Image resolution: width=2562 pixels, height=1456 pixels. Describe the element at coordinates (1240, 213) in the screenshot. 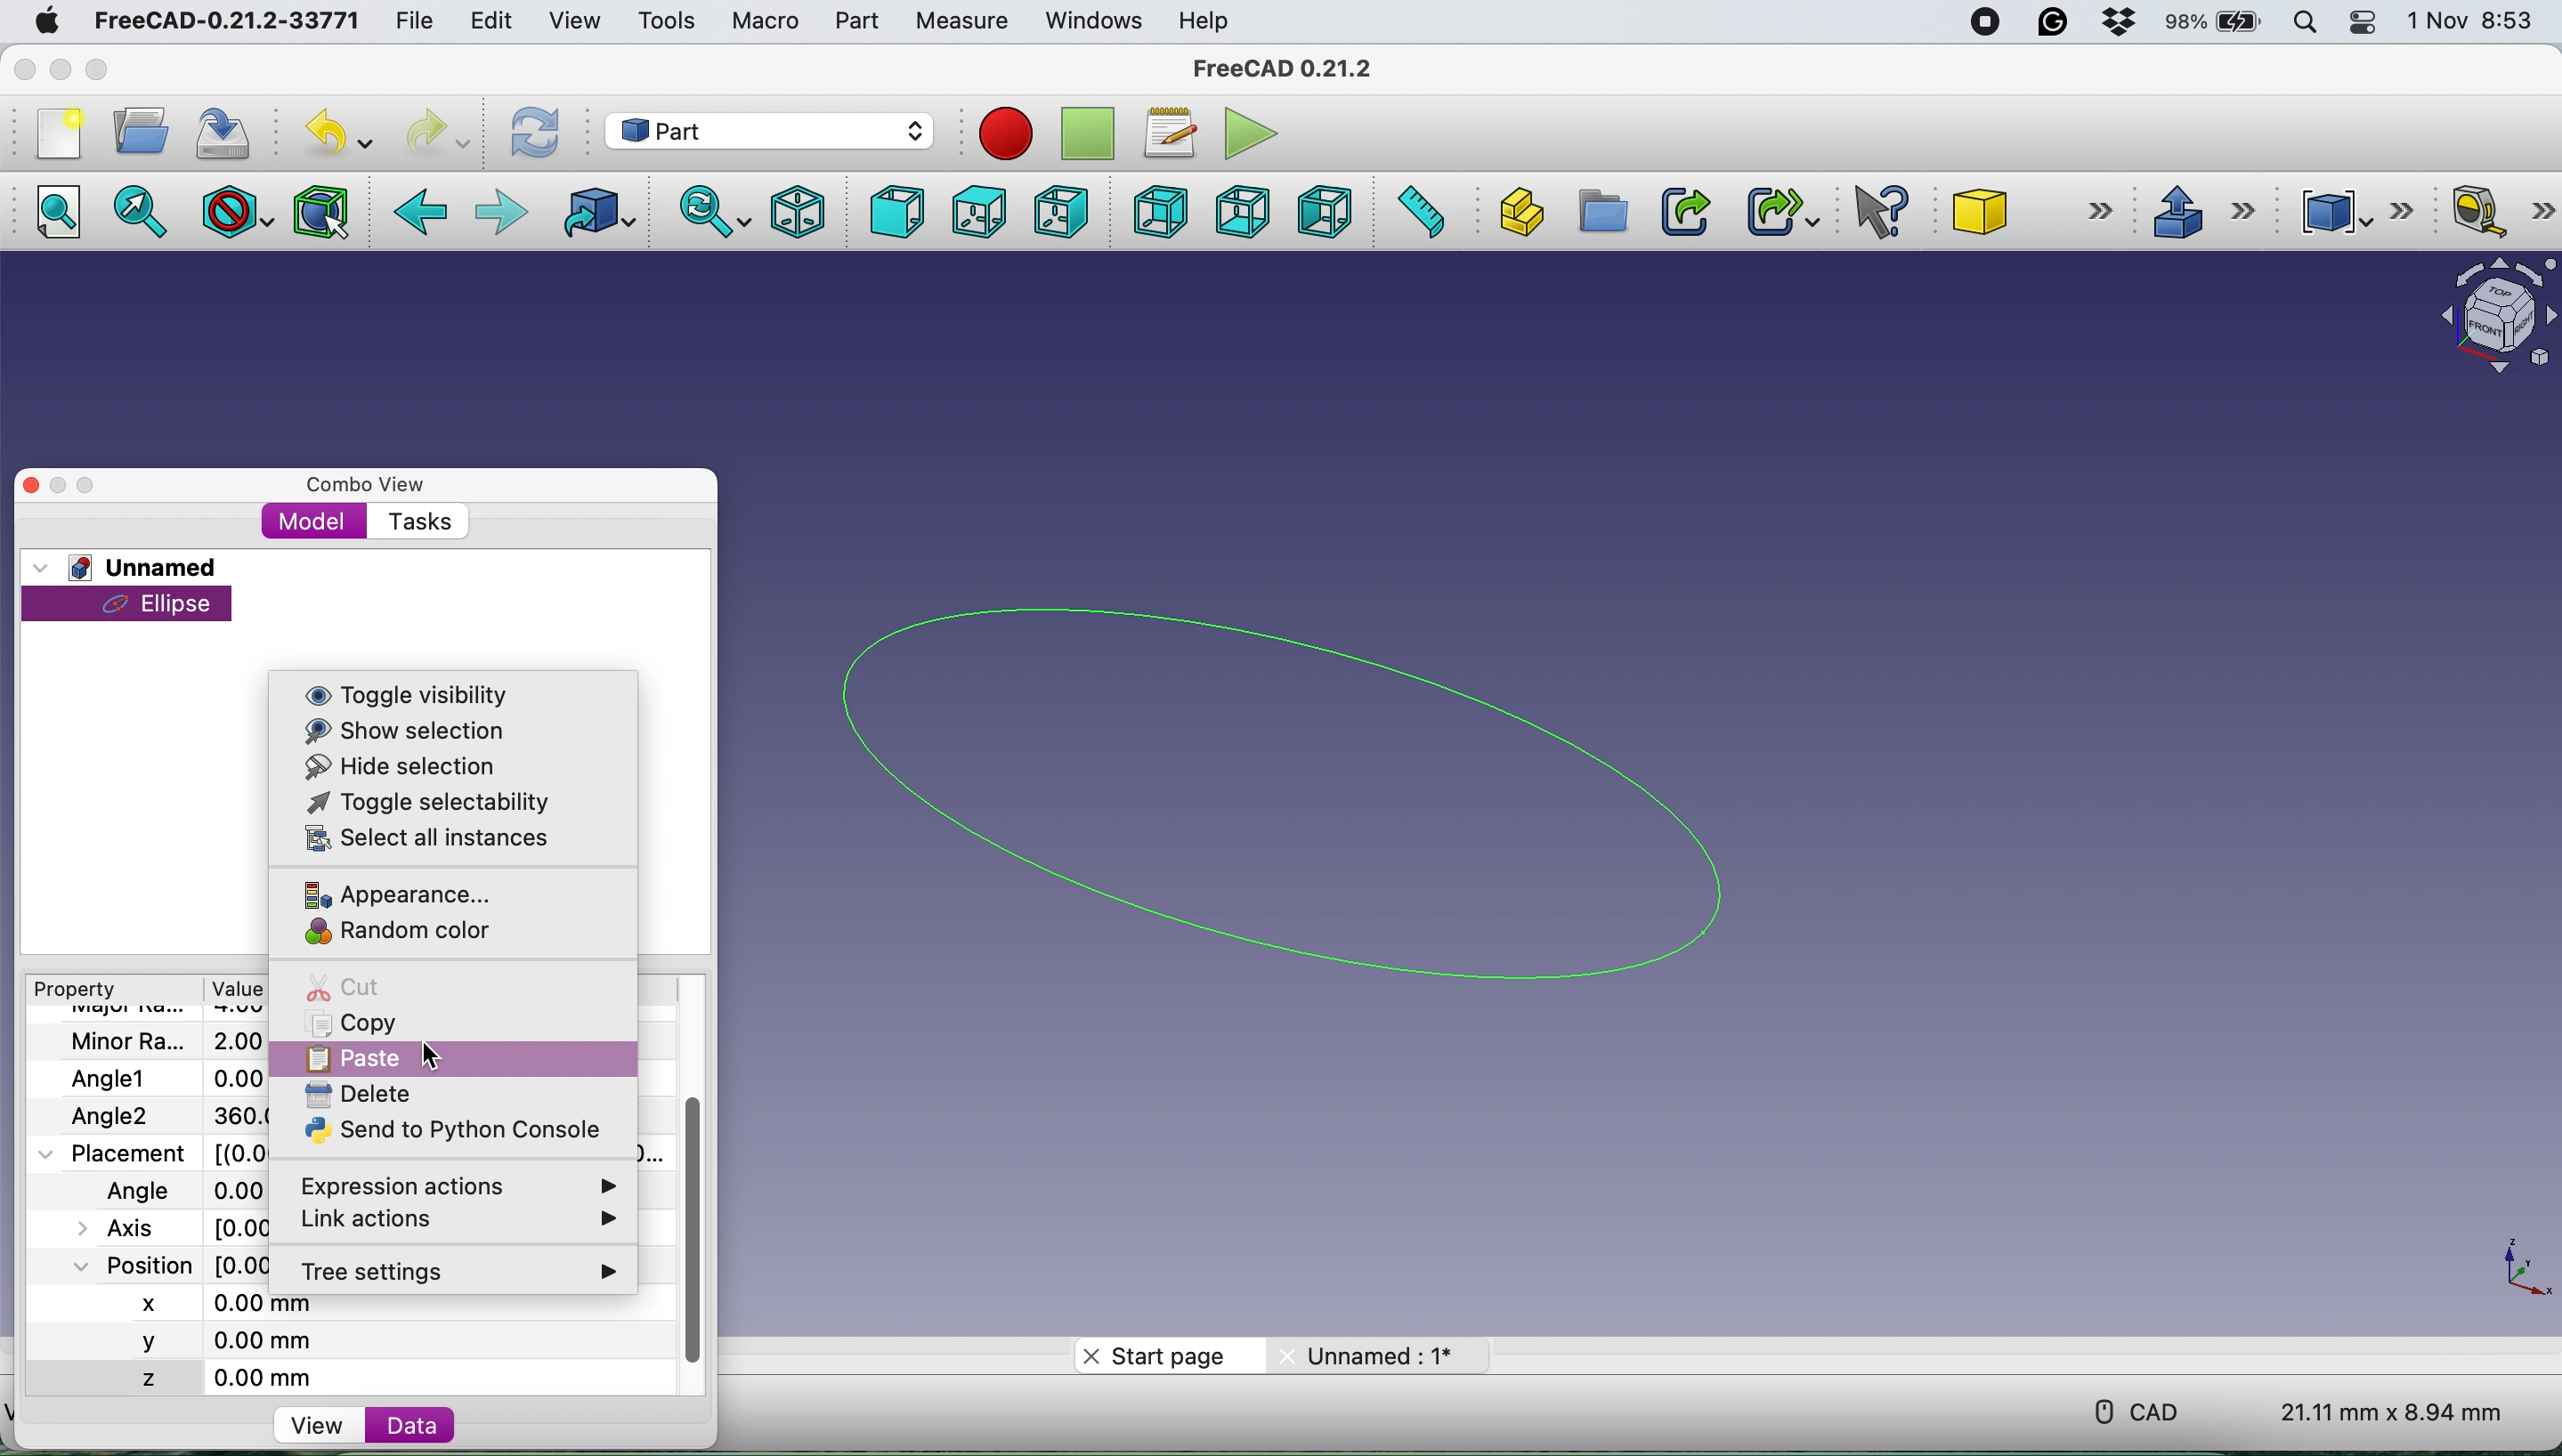

I see `bottom` at that location.